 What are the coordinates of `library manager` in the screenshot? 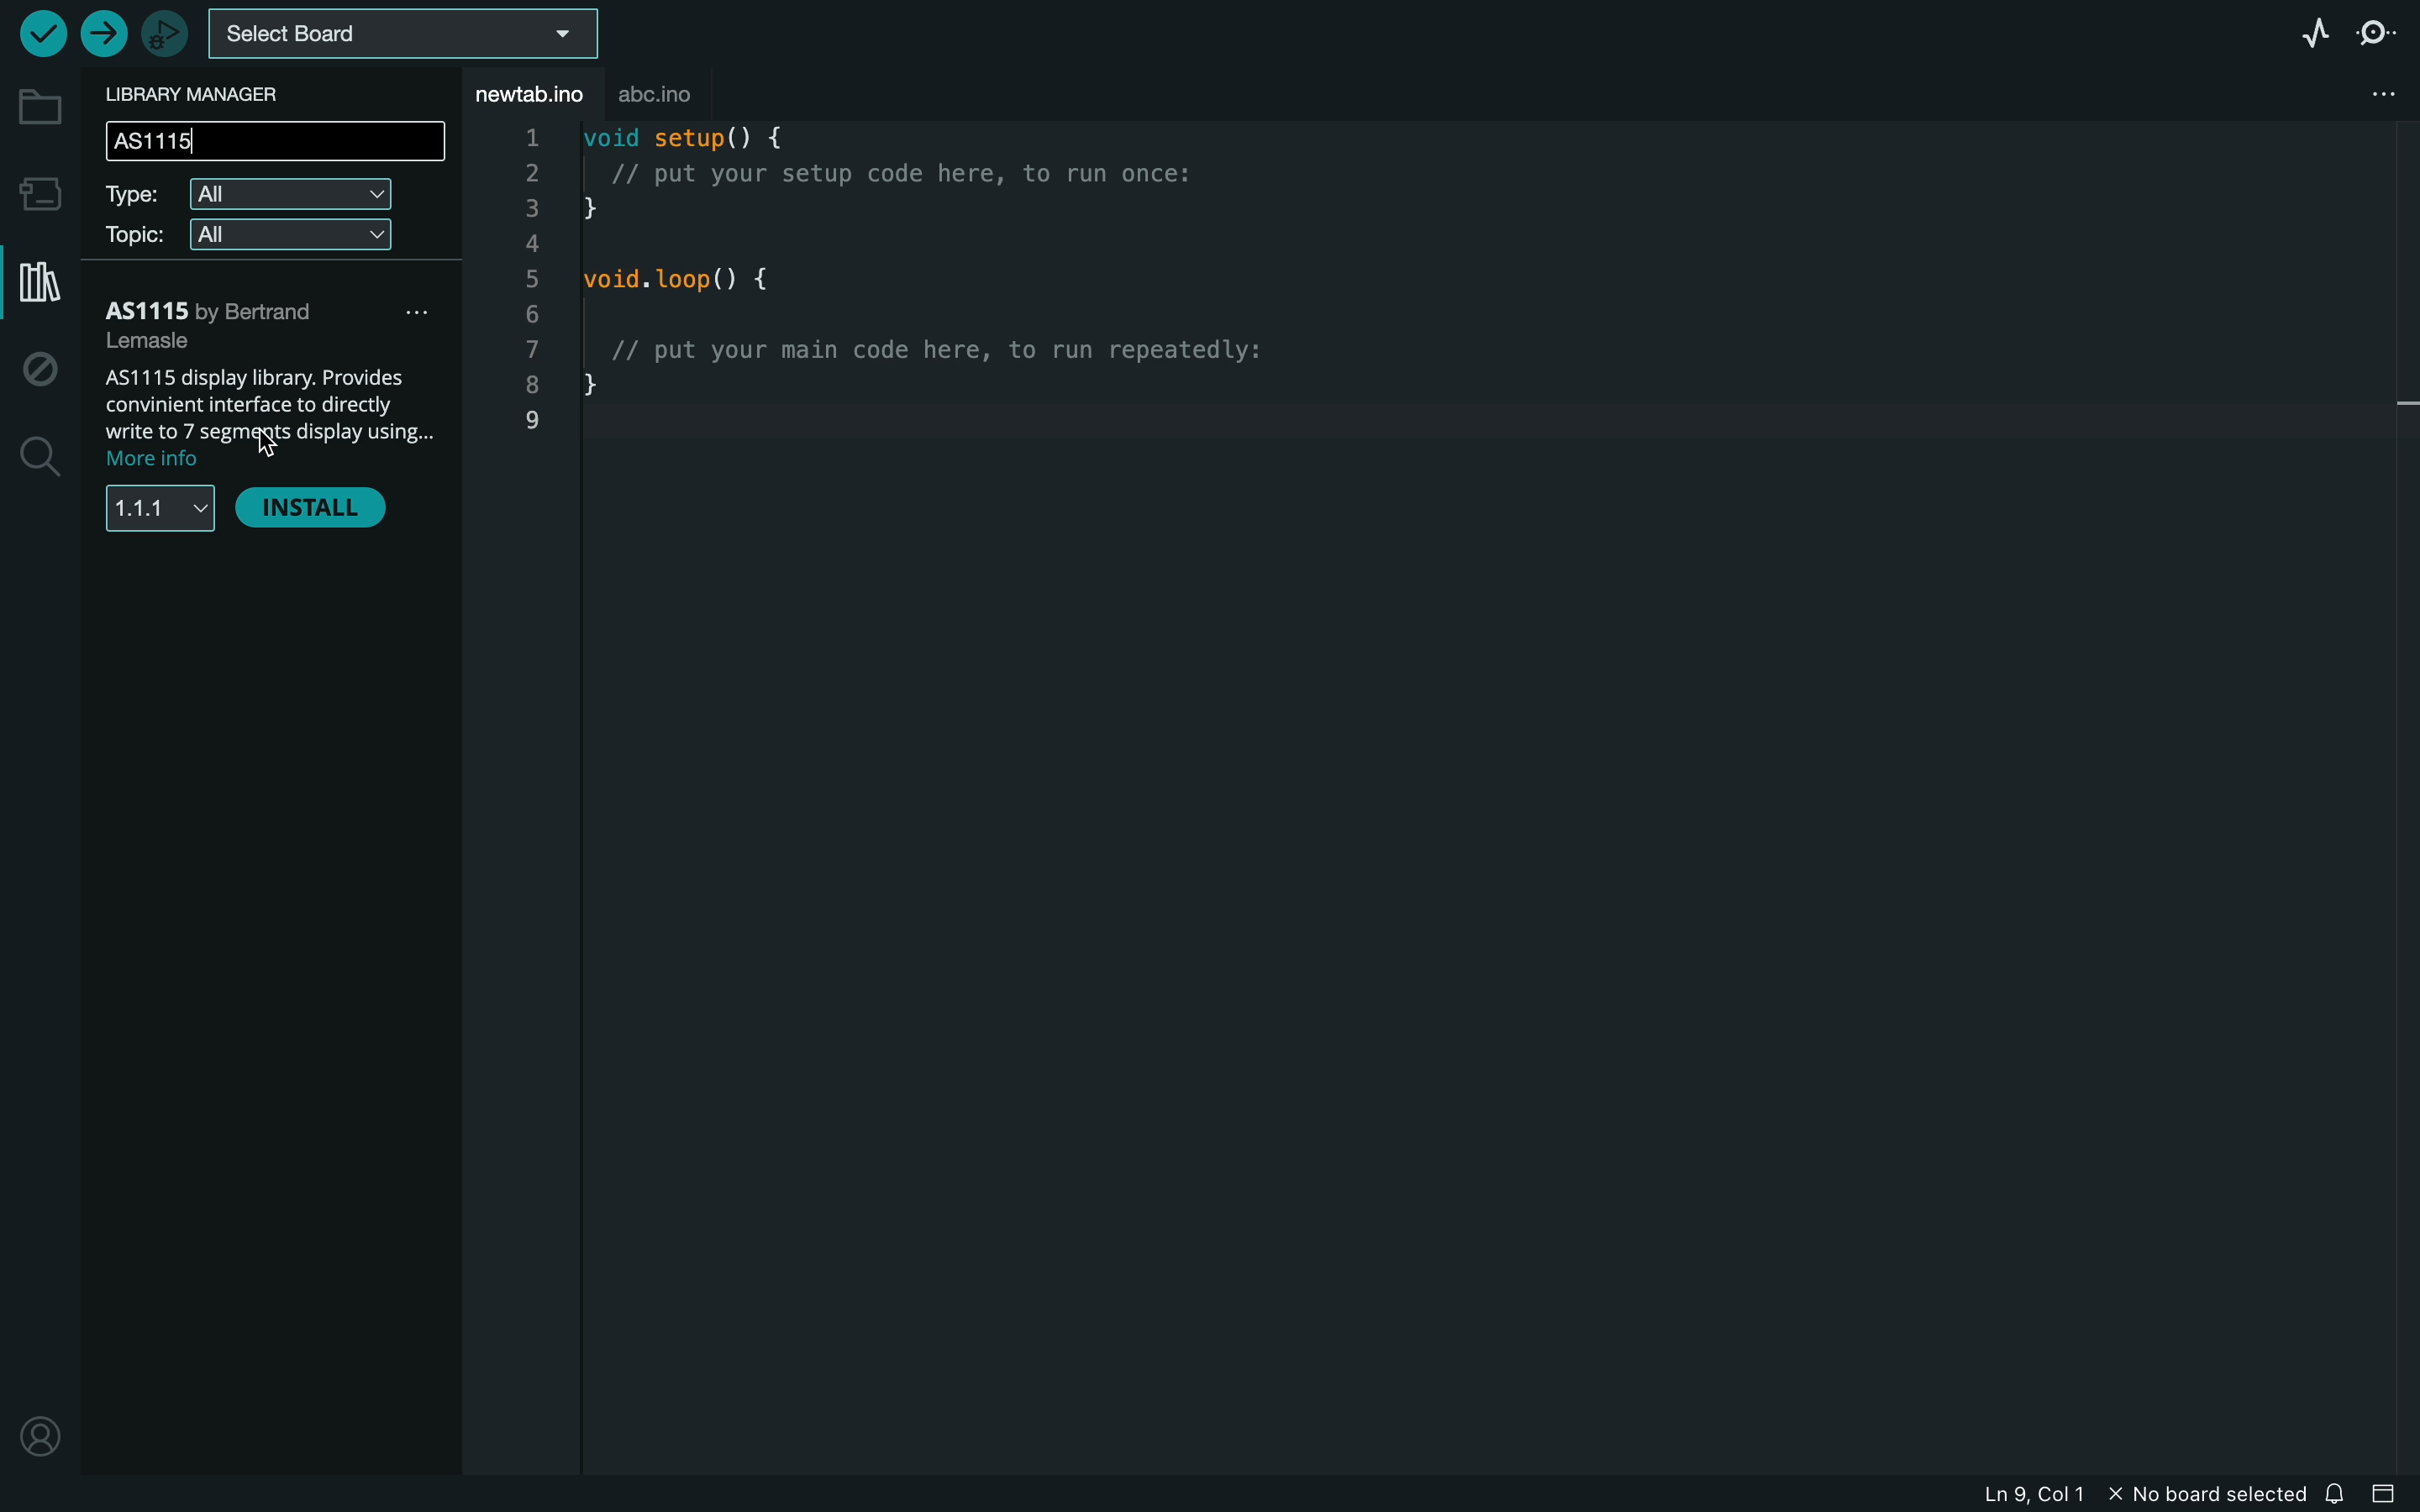 It's located at (209, 94).